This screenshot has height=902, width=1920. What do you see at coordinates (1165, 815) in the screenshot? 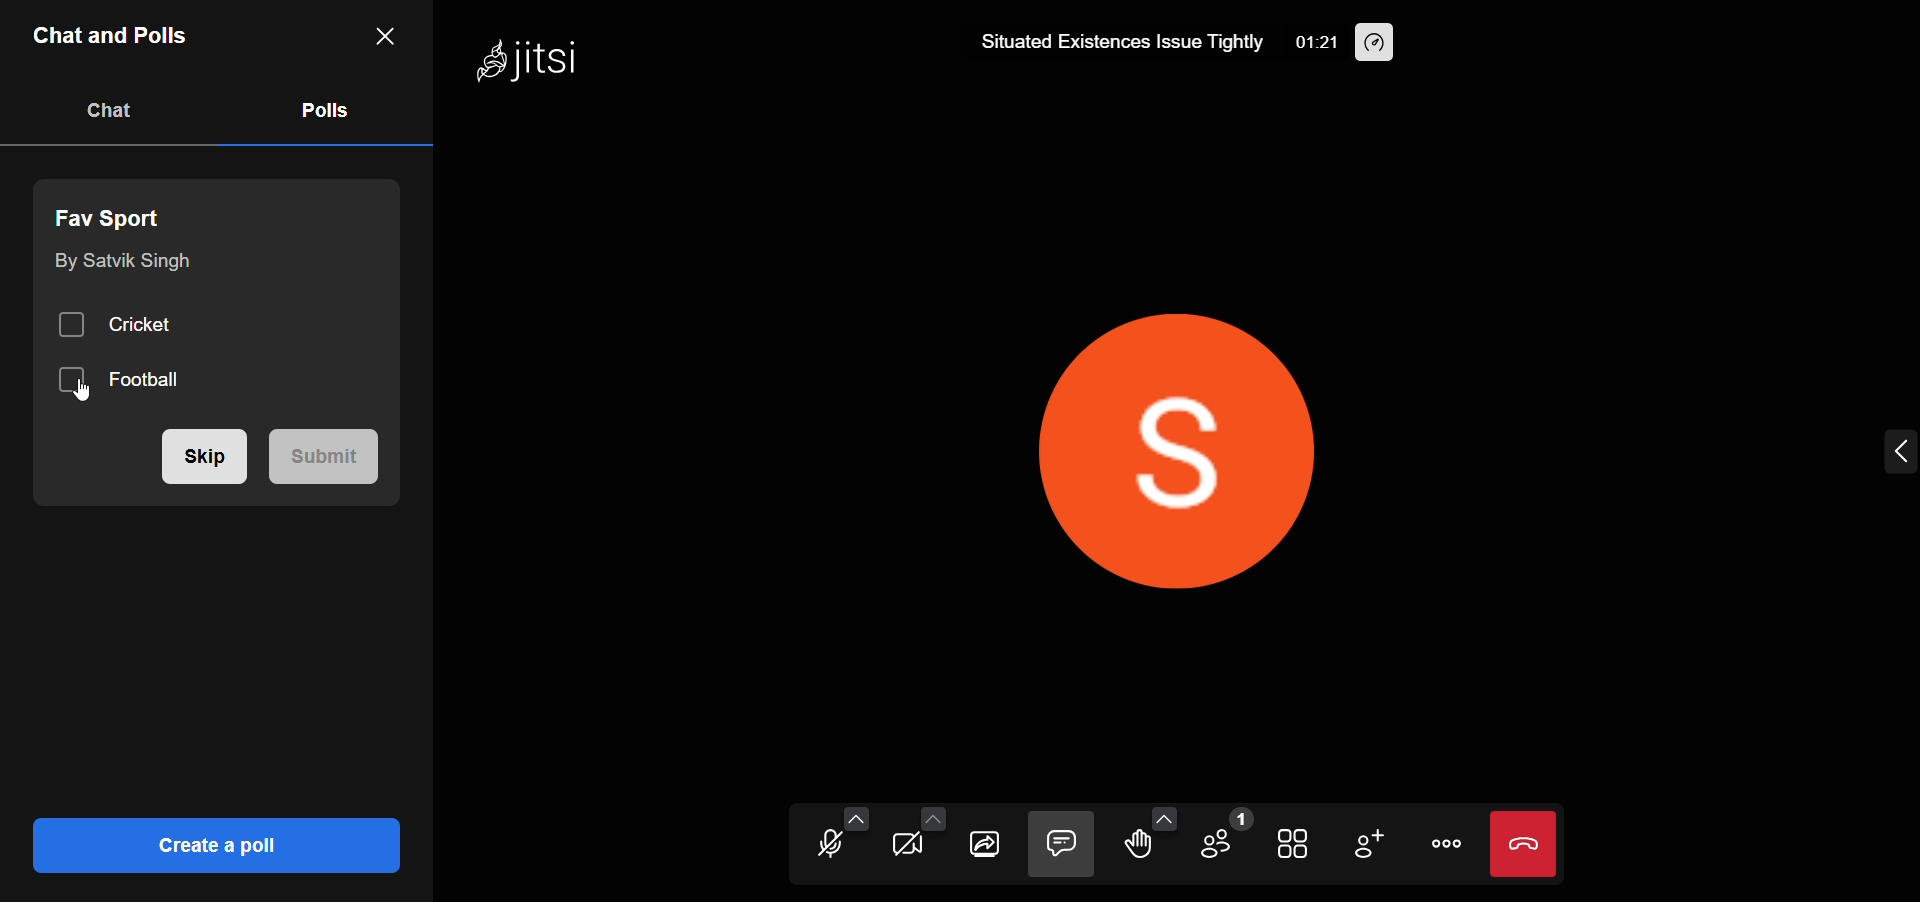
I see `more emoji` at bounding box center [1165, 815].